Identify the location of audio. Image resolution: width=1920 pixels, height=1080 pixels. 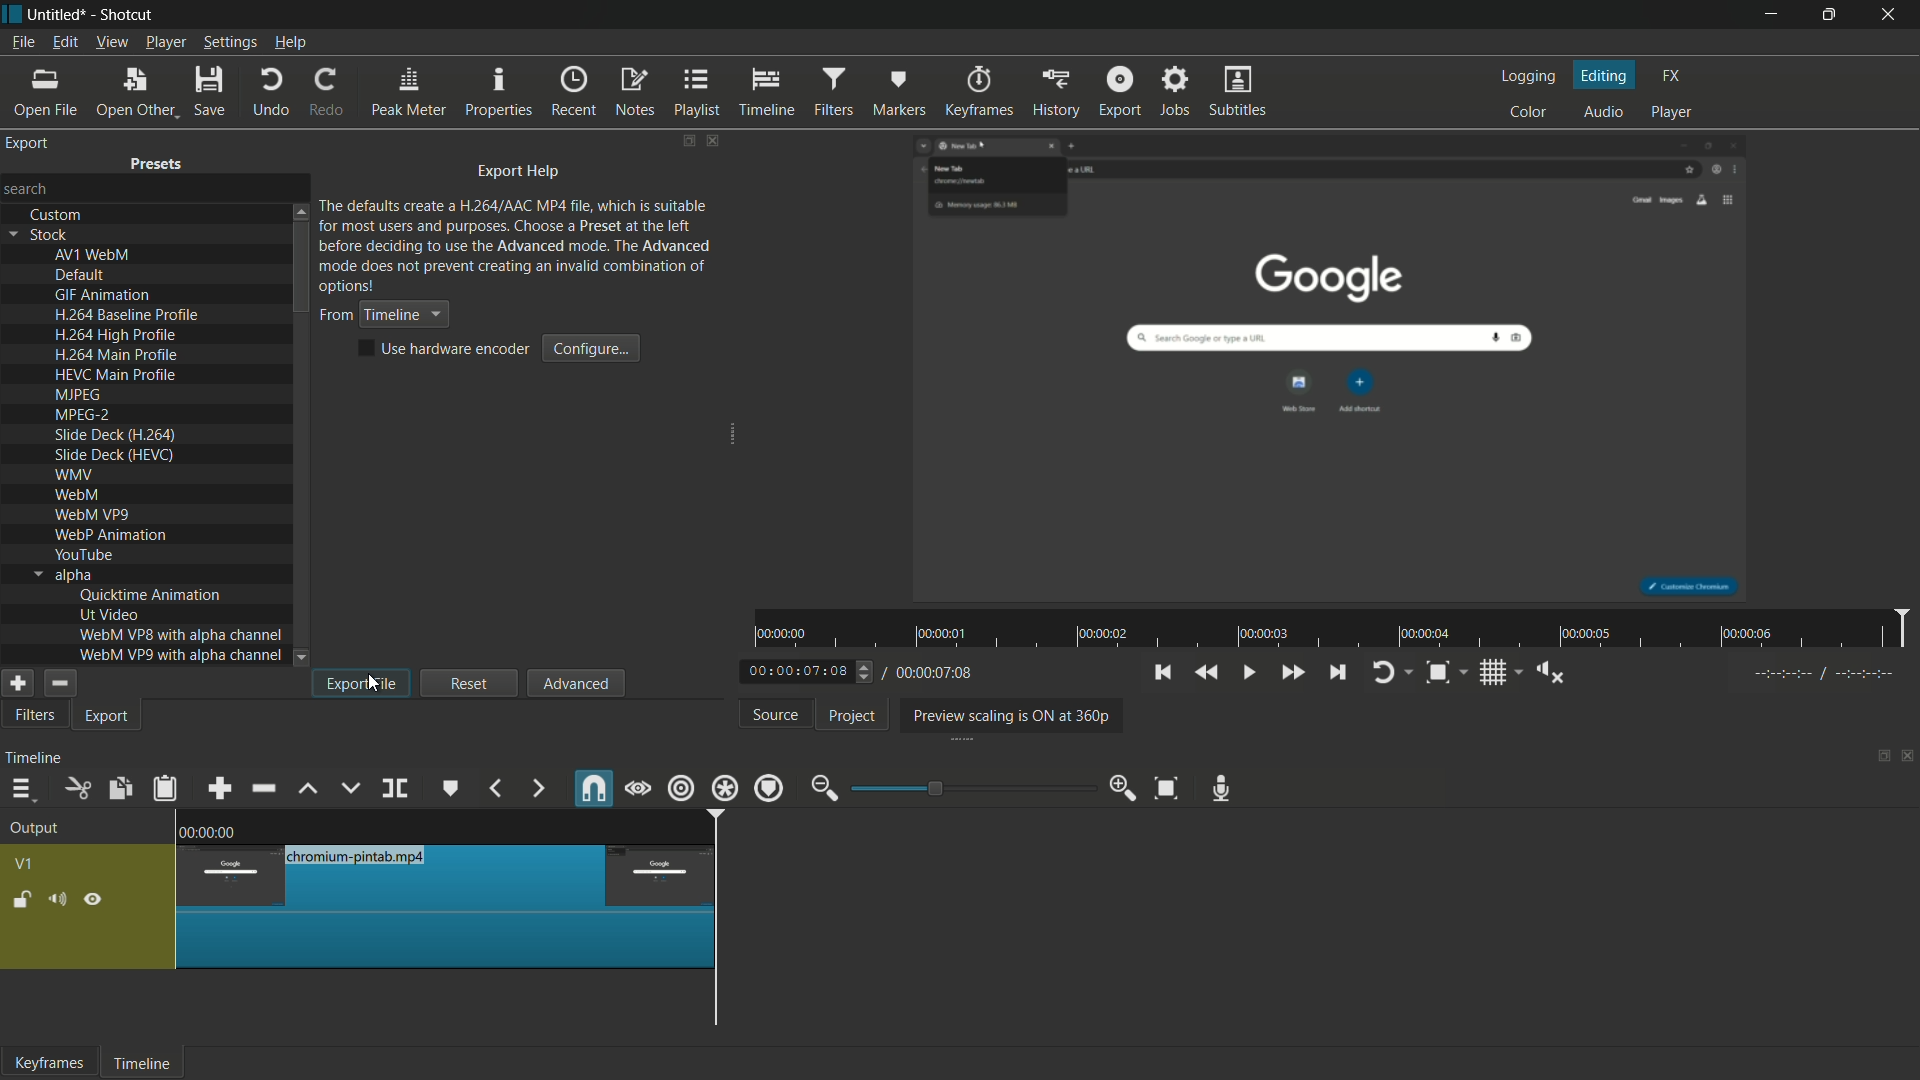
(1604, 113).